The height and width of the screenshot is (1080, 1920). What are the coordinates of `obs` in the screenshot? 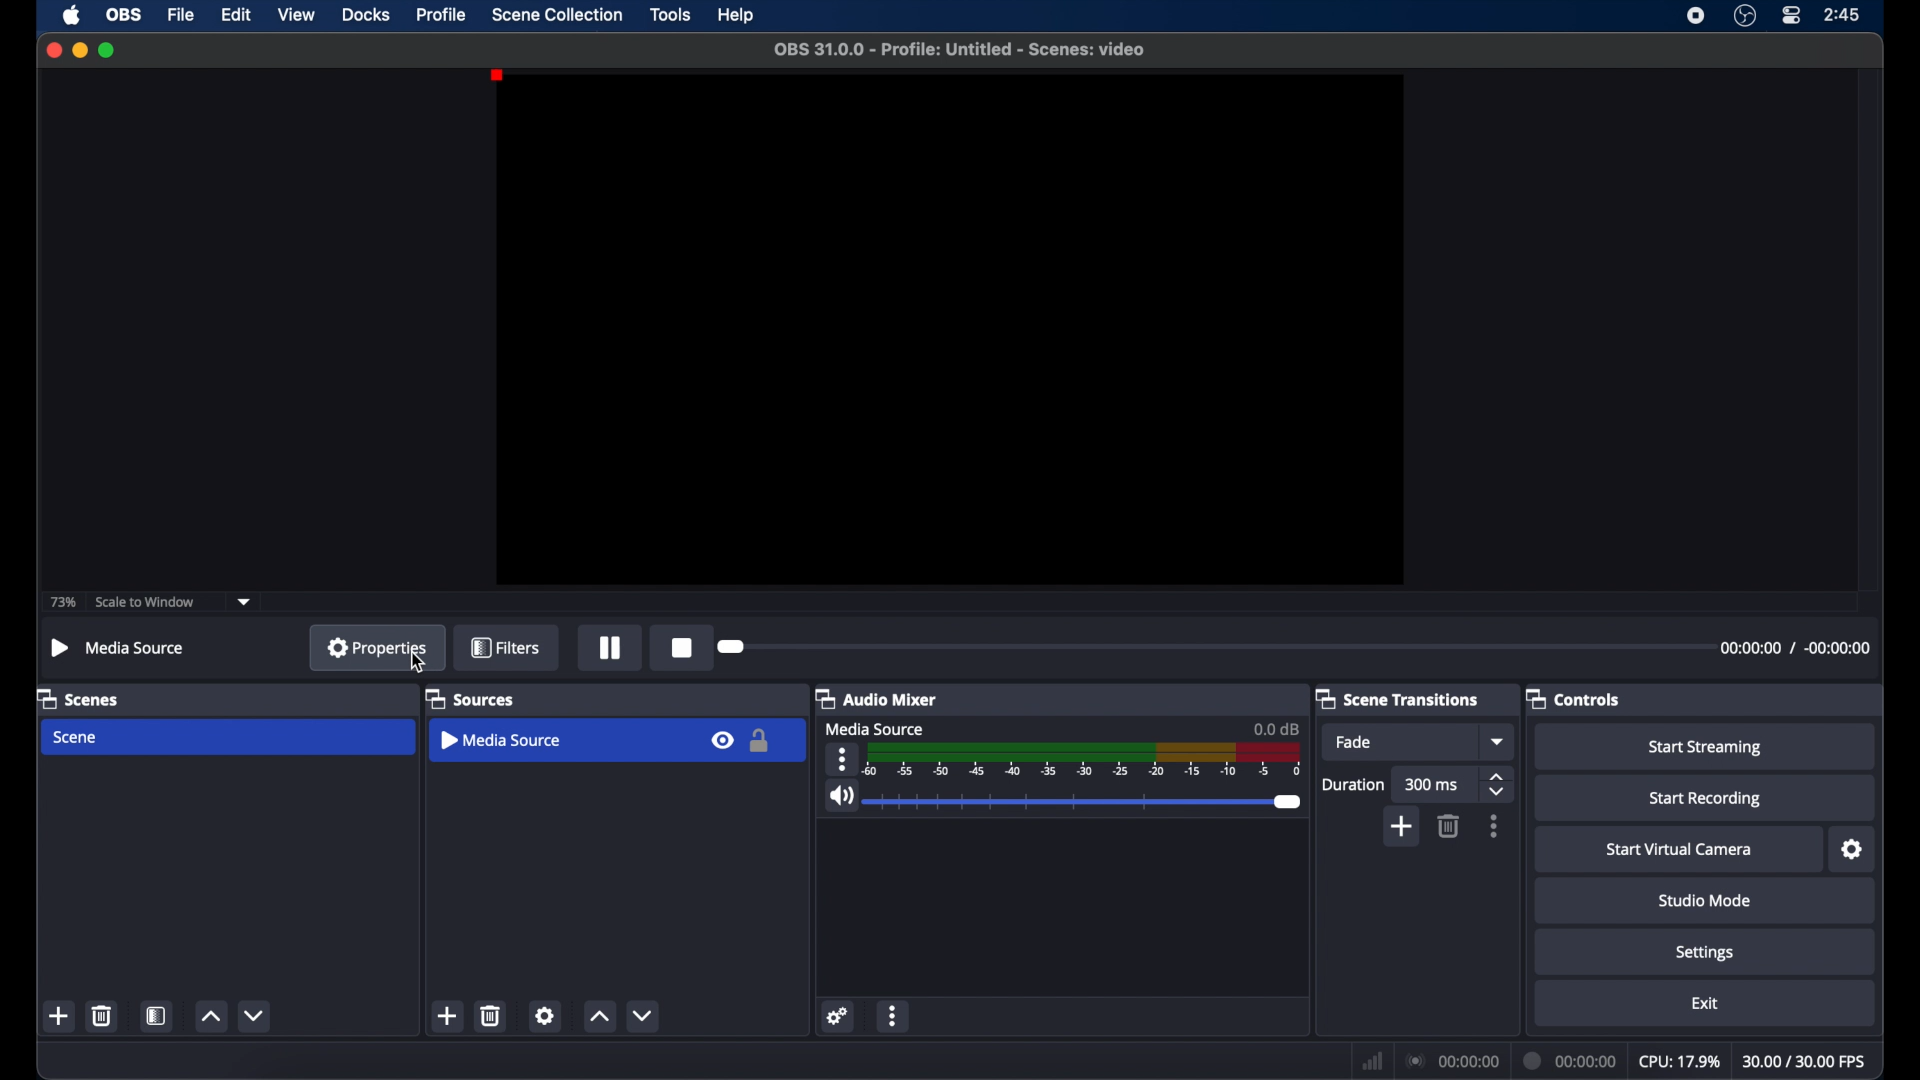 It's located at (124, 15).